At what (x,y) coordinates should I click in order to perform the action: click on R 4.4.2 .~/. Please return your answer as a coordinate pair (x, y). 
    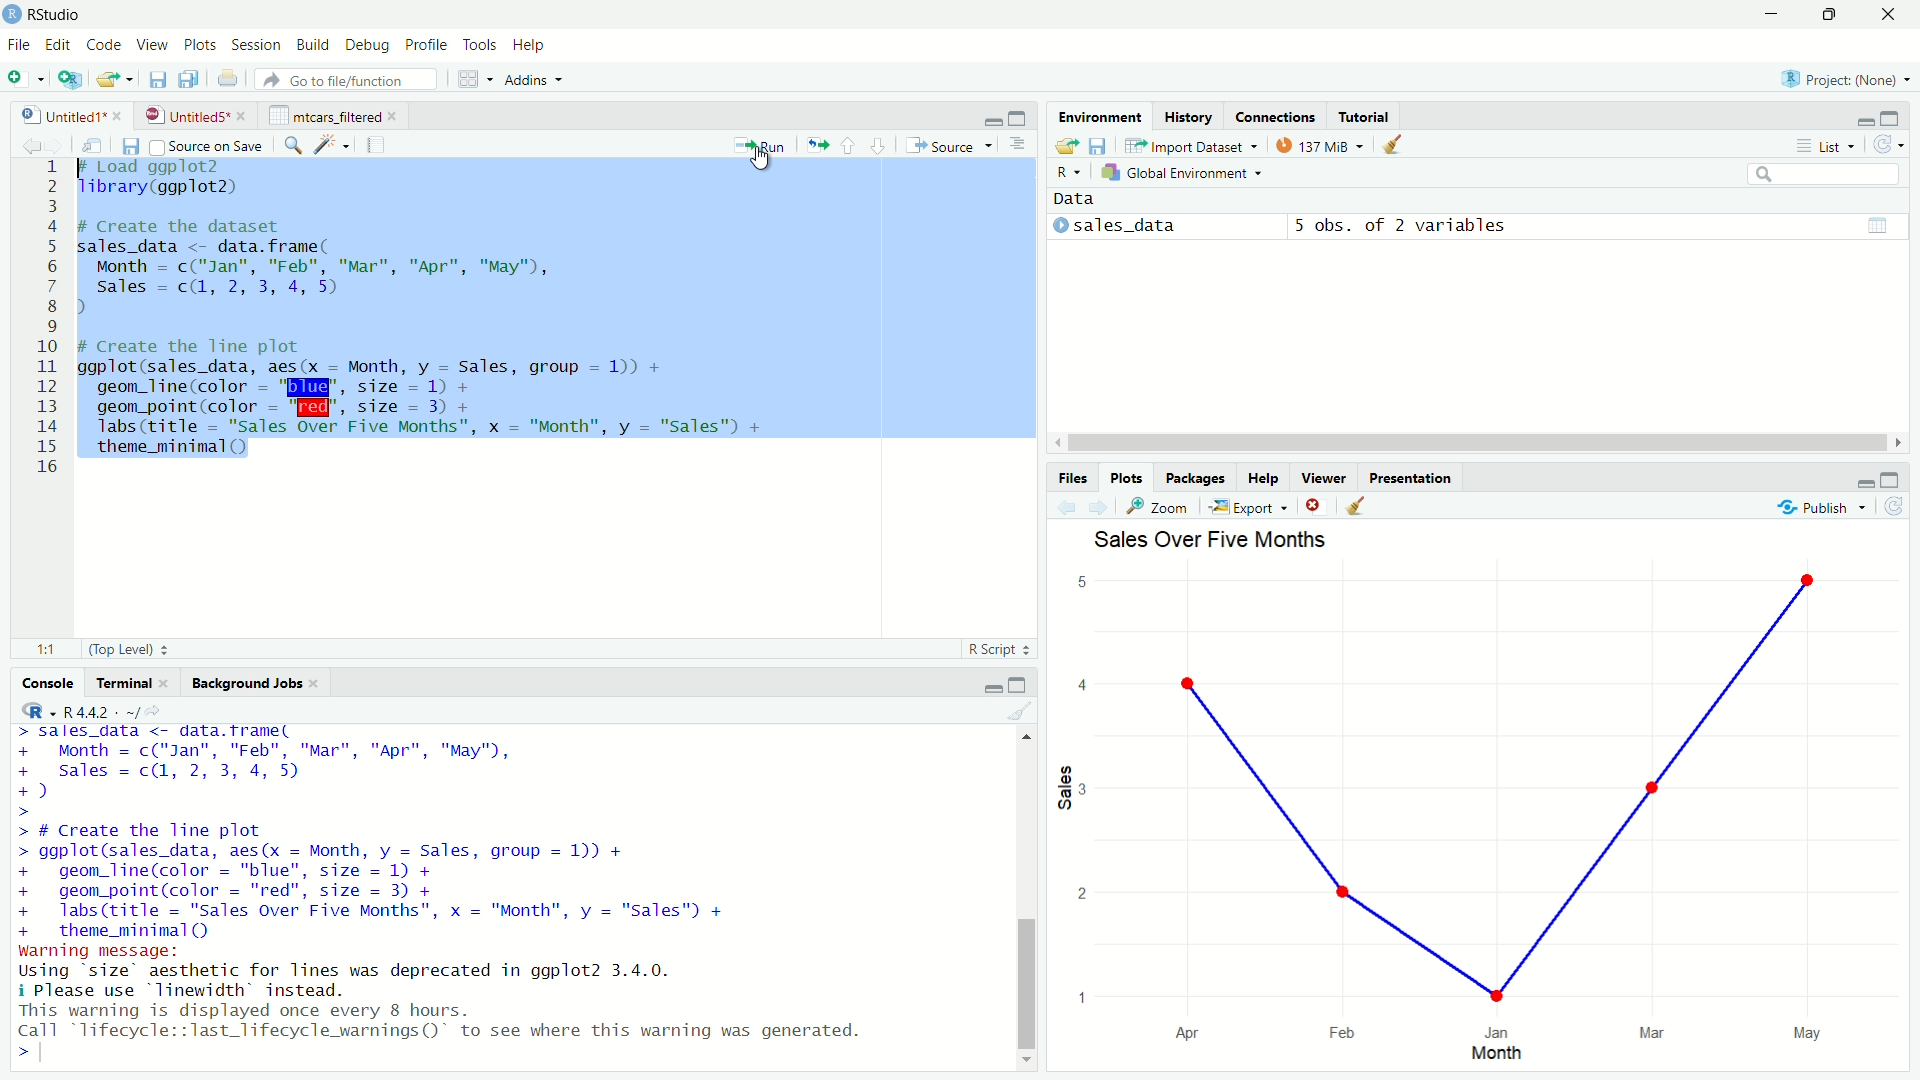
    Looking at the image, I should click on (101, 712).